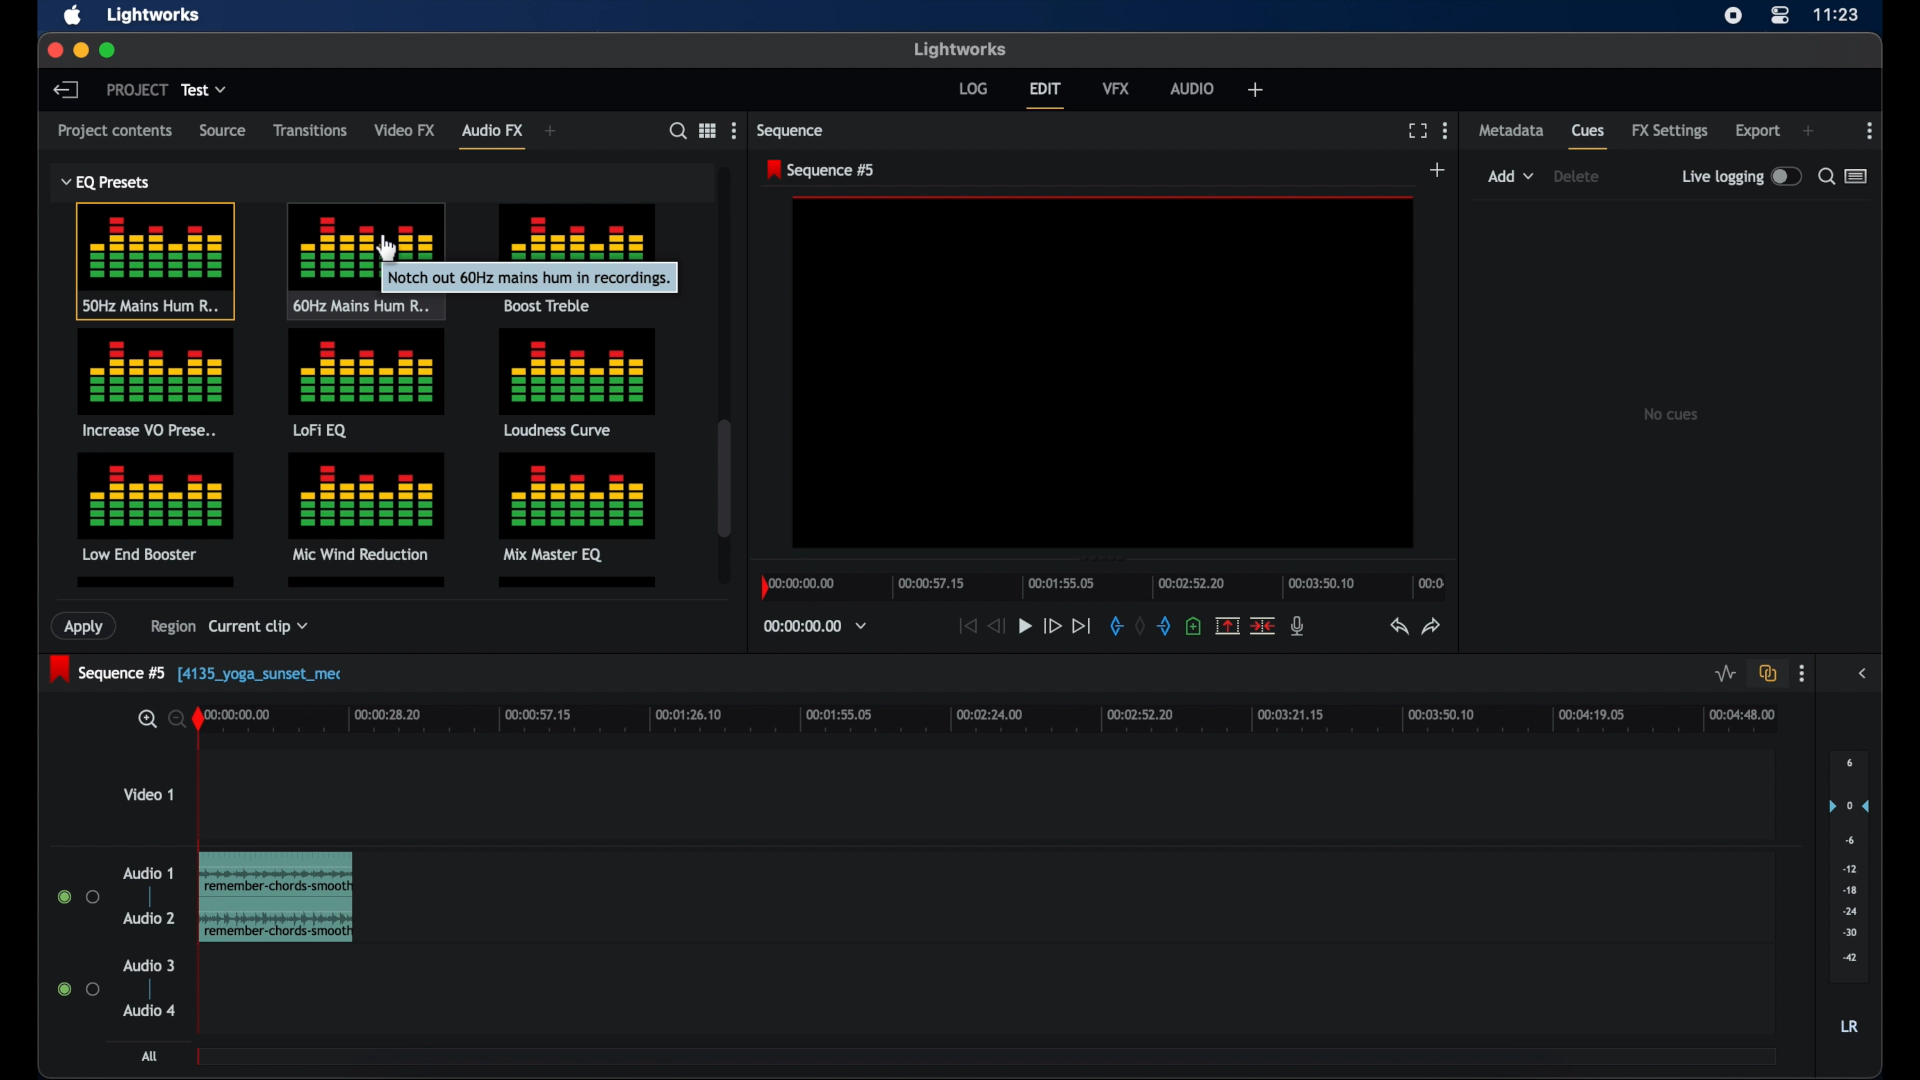 Image resolution: width=1920 pixels, height=1080 pixels. Describe the element at coordinates (1802, 674) in the screenshot. I see `more options` at that location.